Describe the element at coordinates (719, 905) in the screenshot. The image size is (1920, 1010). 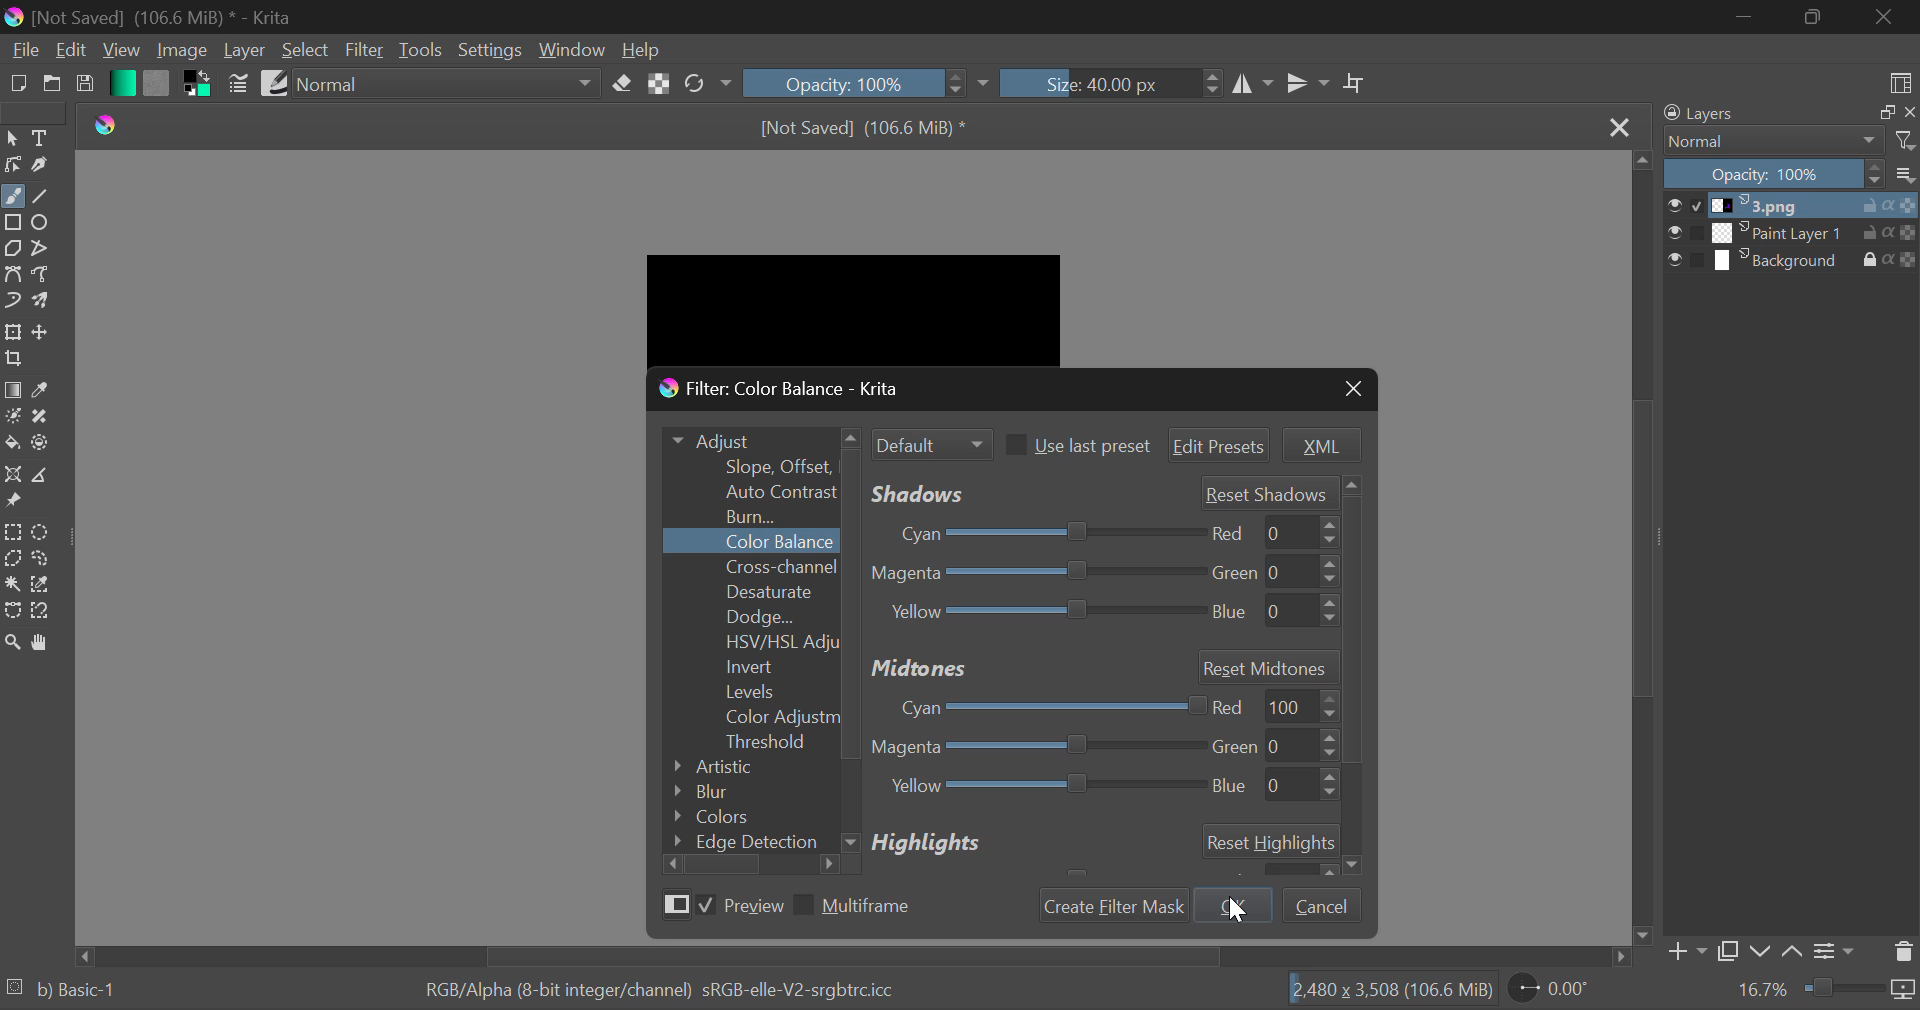
I see `Preview` at that location.